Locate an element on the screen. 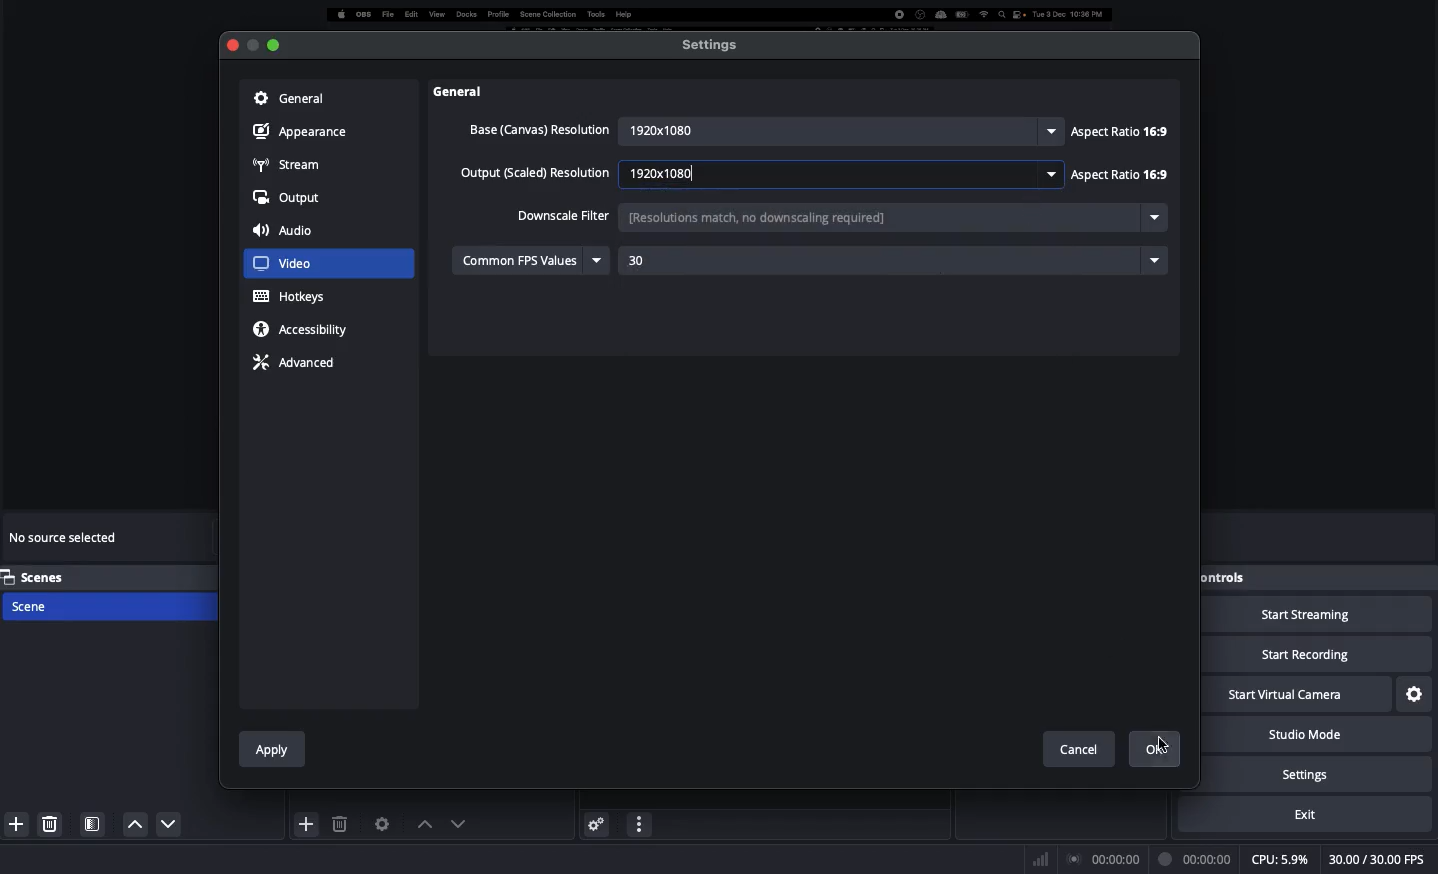  Hotkeys is located at coordinates (291, 297).